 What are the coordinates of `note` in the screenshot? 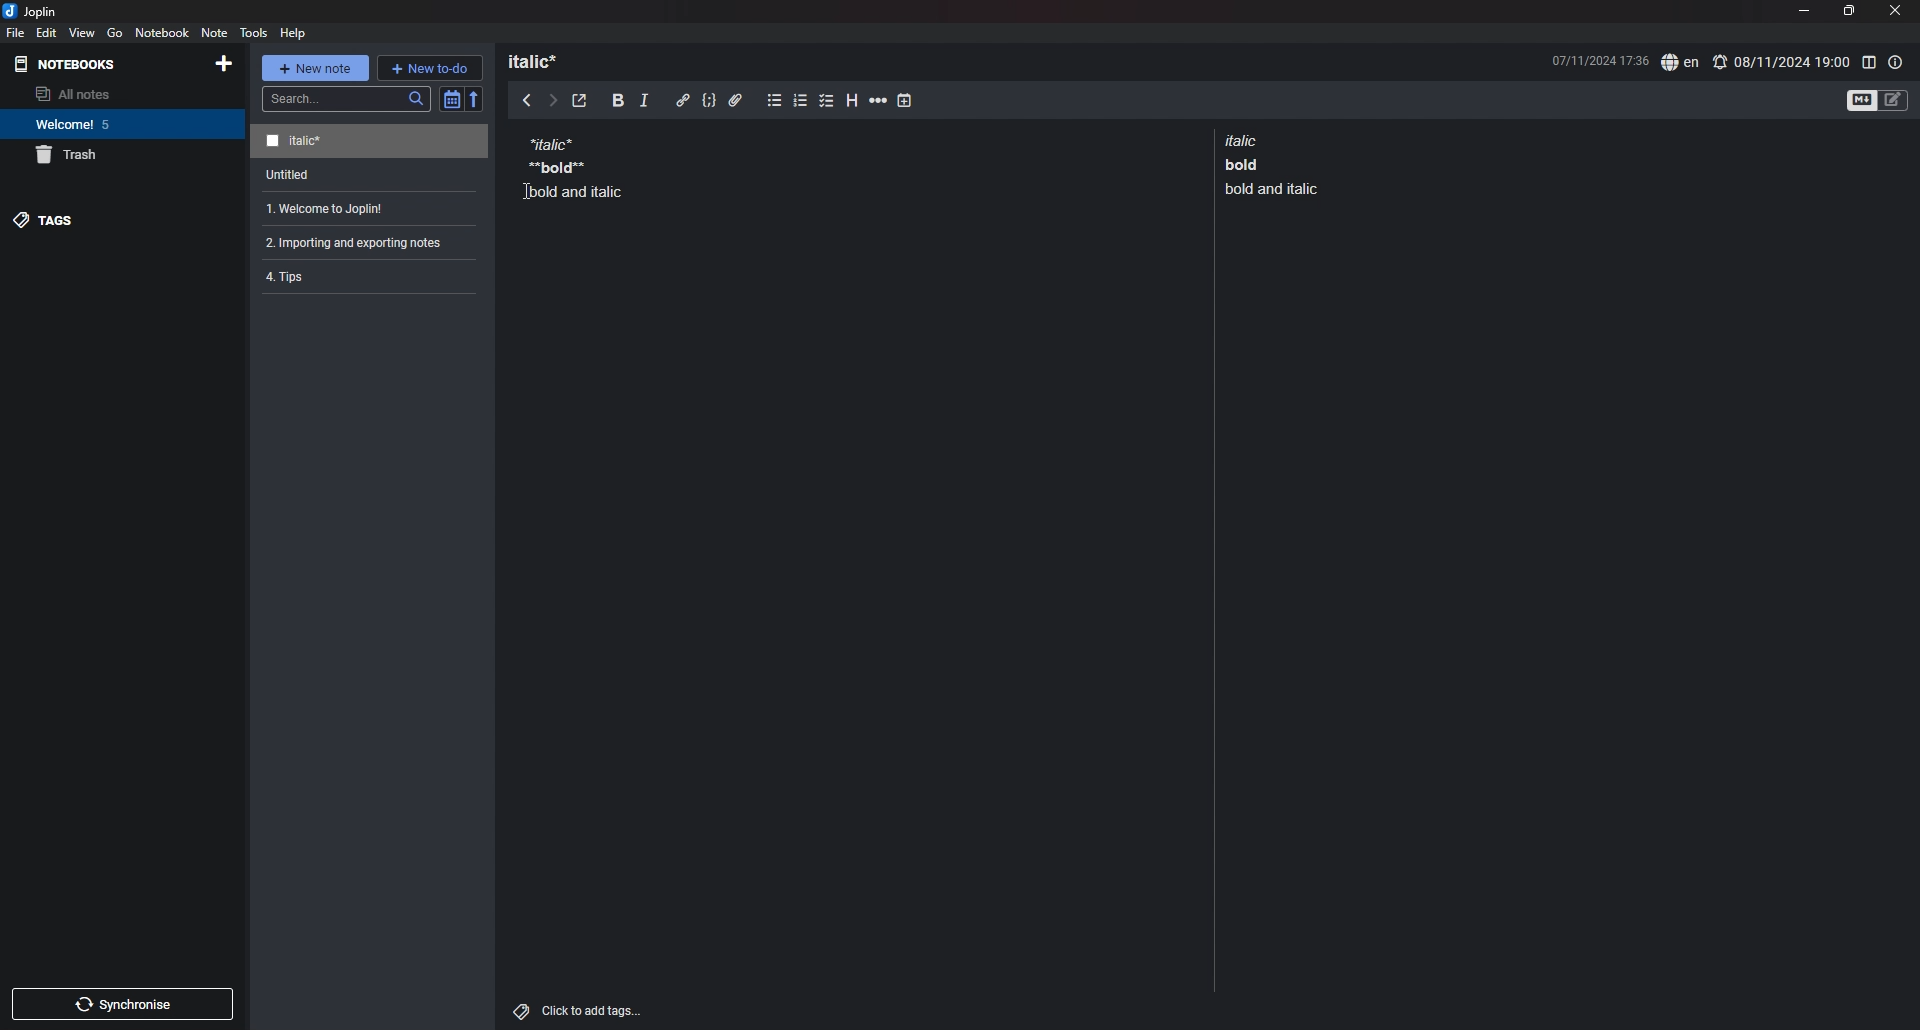 It's located at (361, 242).